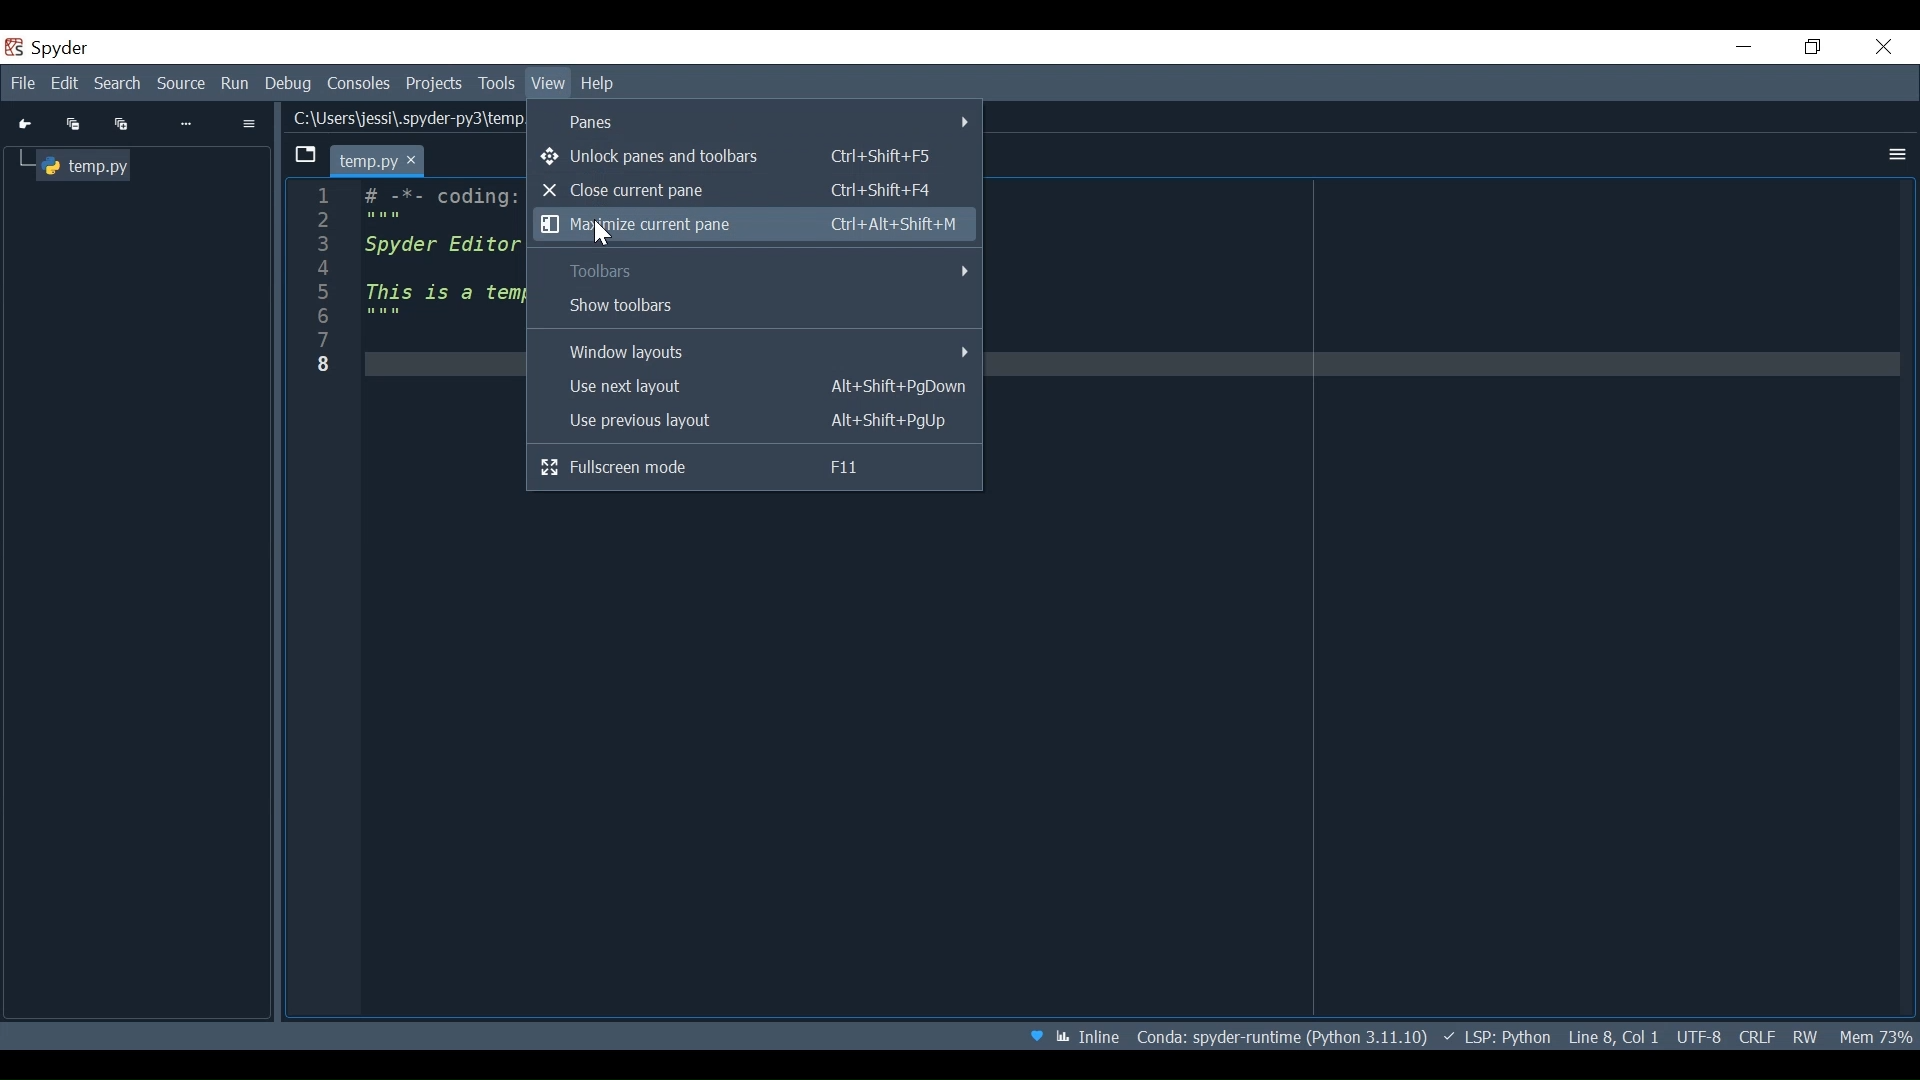 This screenshot has height=1080, width=1920. Describe the element at coordinates (1804, 1037) in the screenshot. I see `File Permissions` at that location.